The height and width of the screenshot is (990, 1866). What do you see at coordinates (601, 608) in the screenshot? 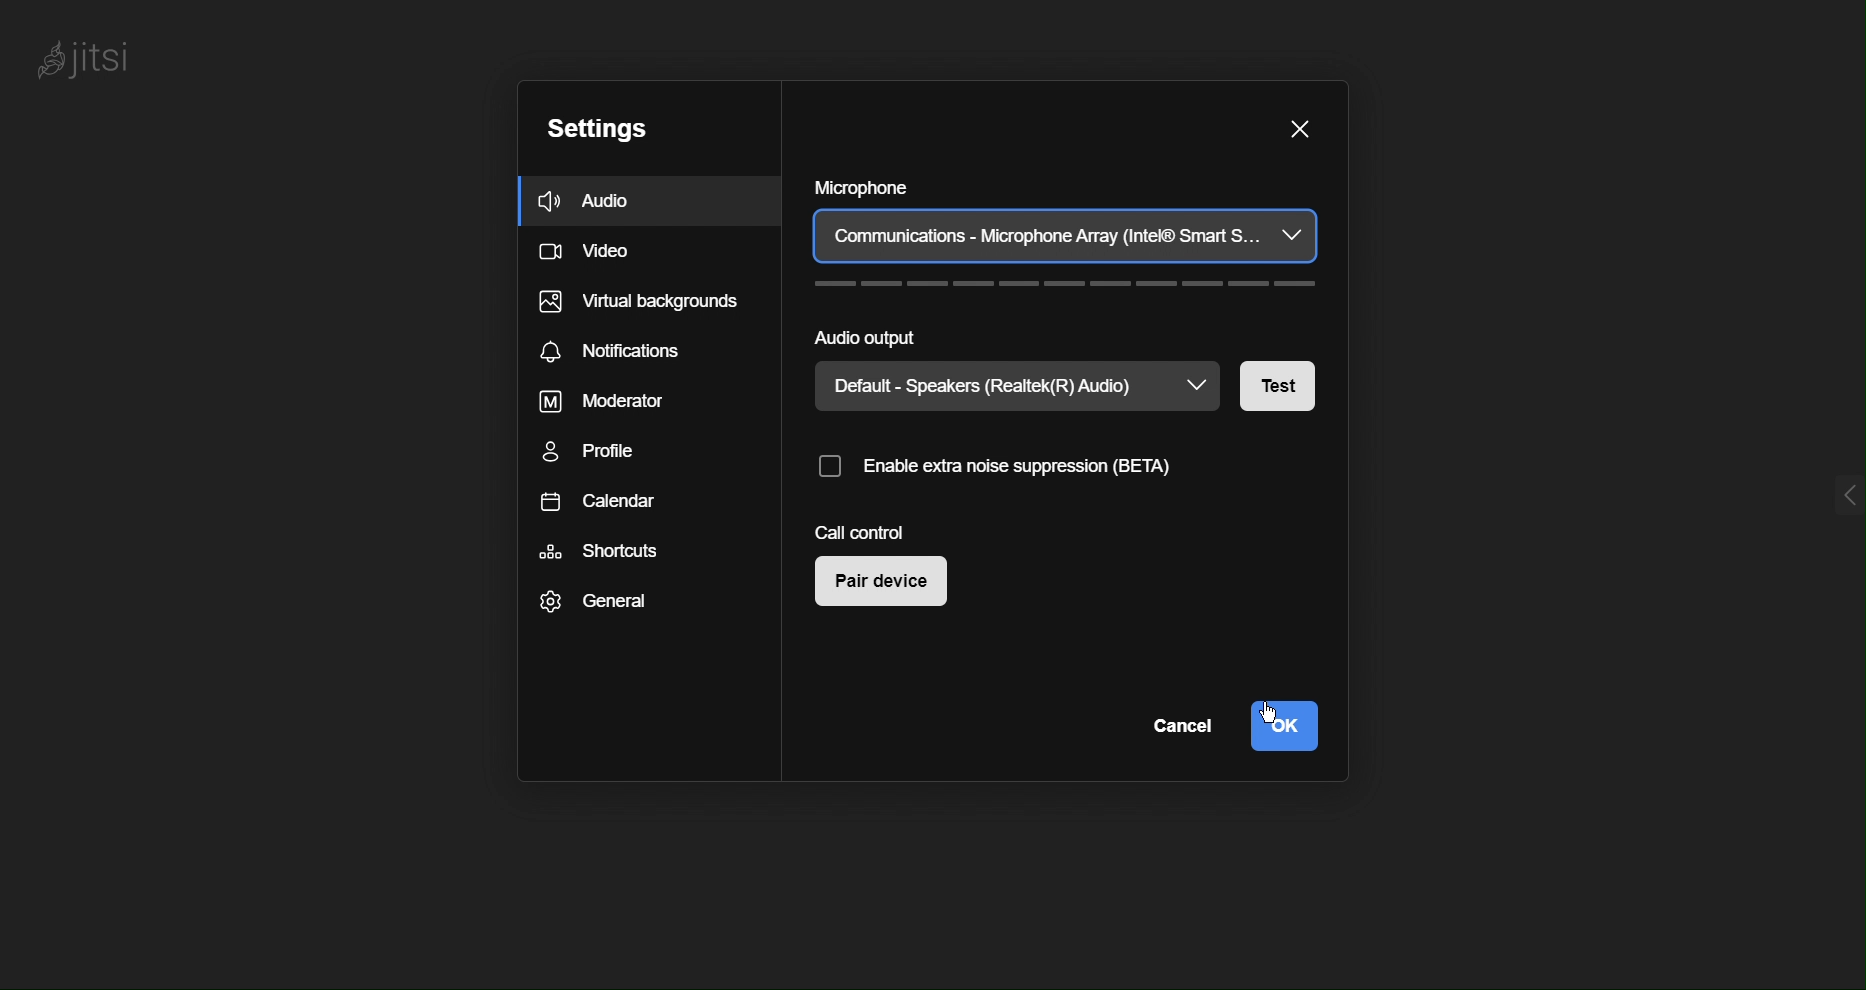
I see `General` at bounding box center [601, 608].